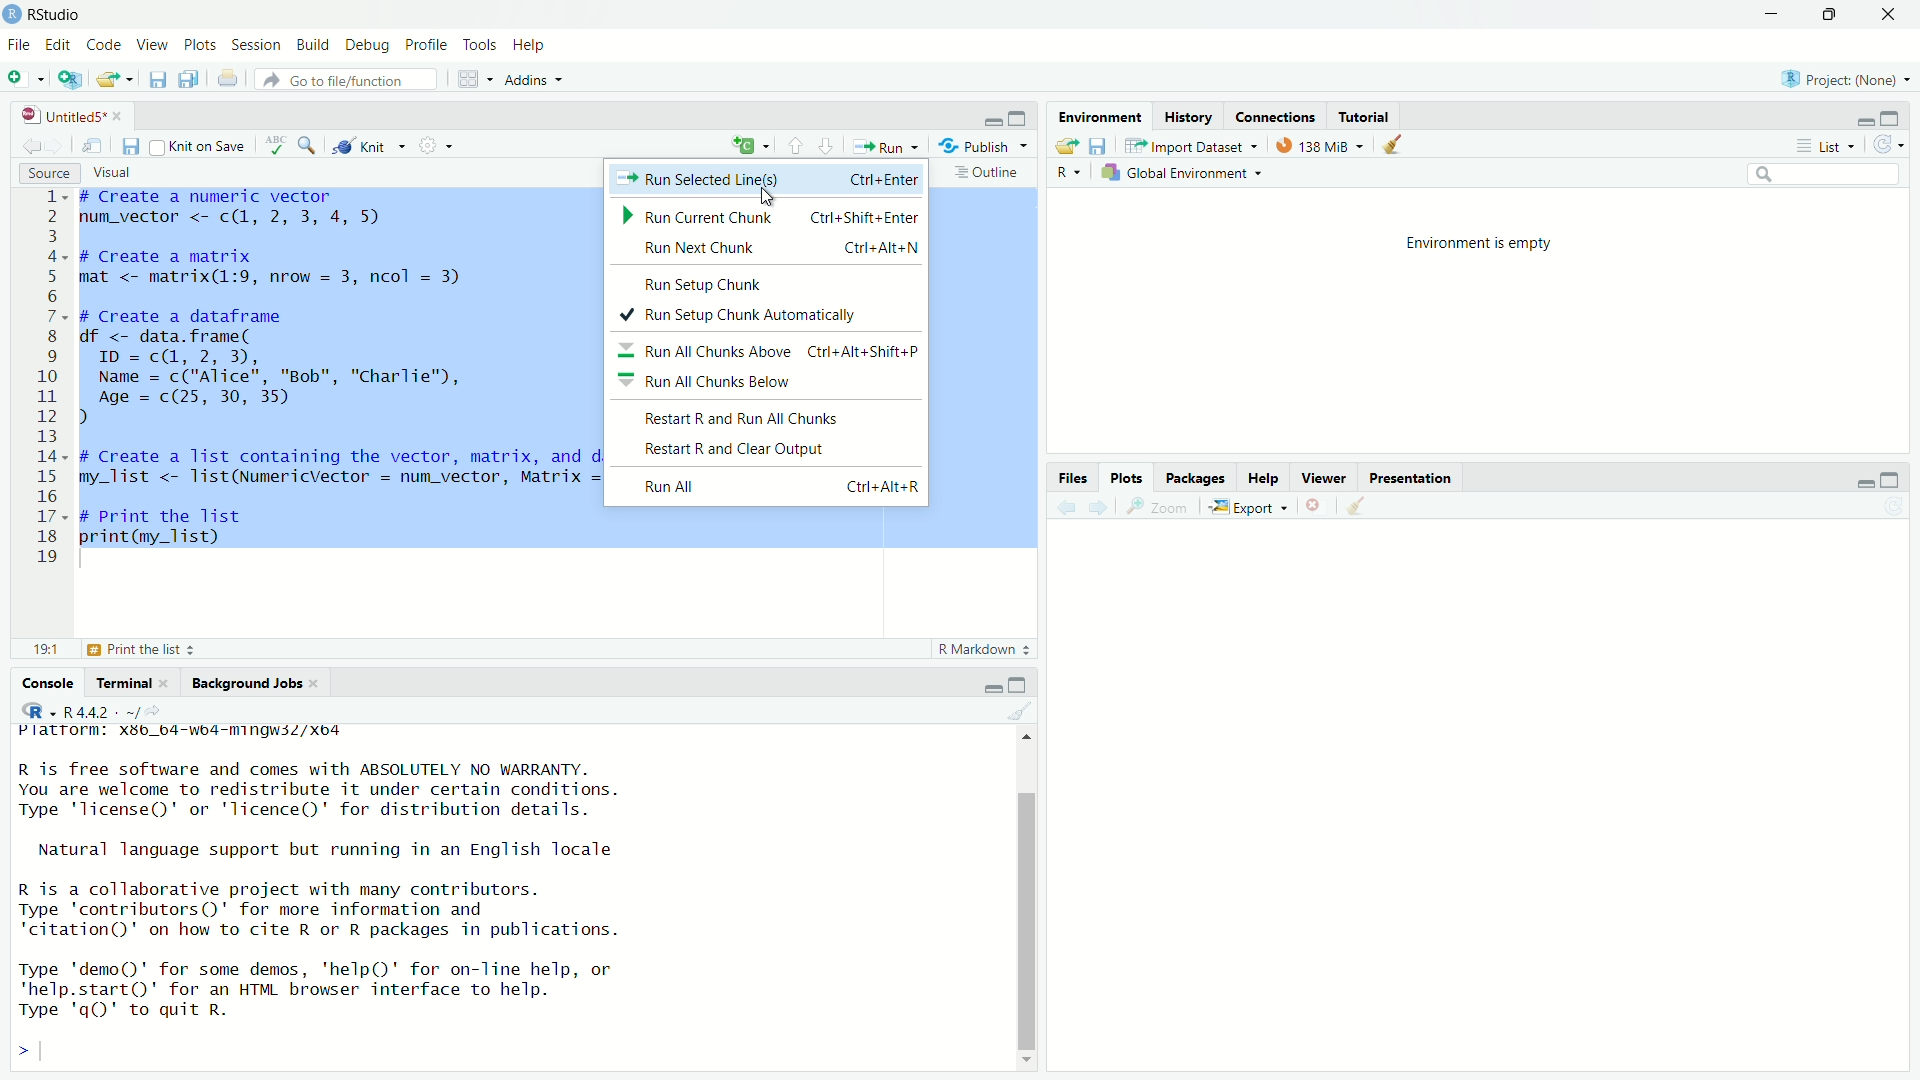  Describe the element at coordinates (316, 44) in the screenshot. I see `Build` at that location.